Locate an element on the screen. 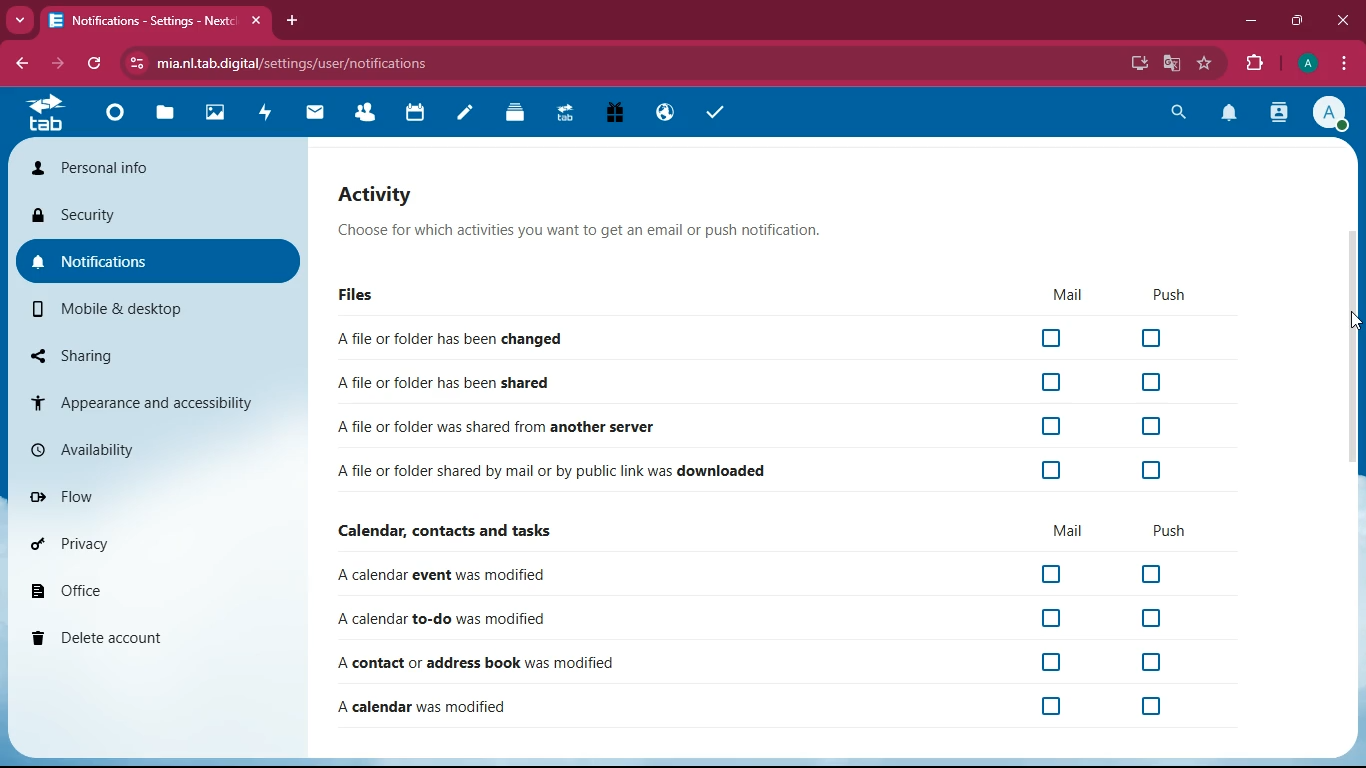 The height and width of the screenshot is (768, 1366). maximize is located at coordinates (1295, 22).